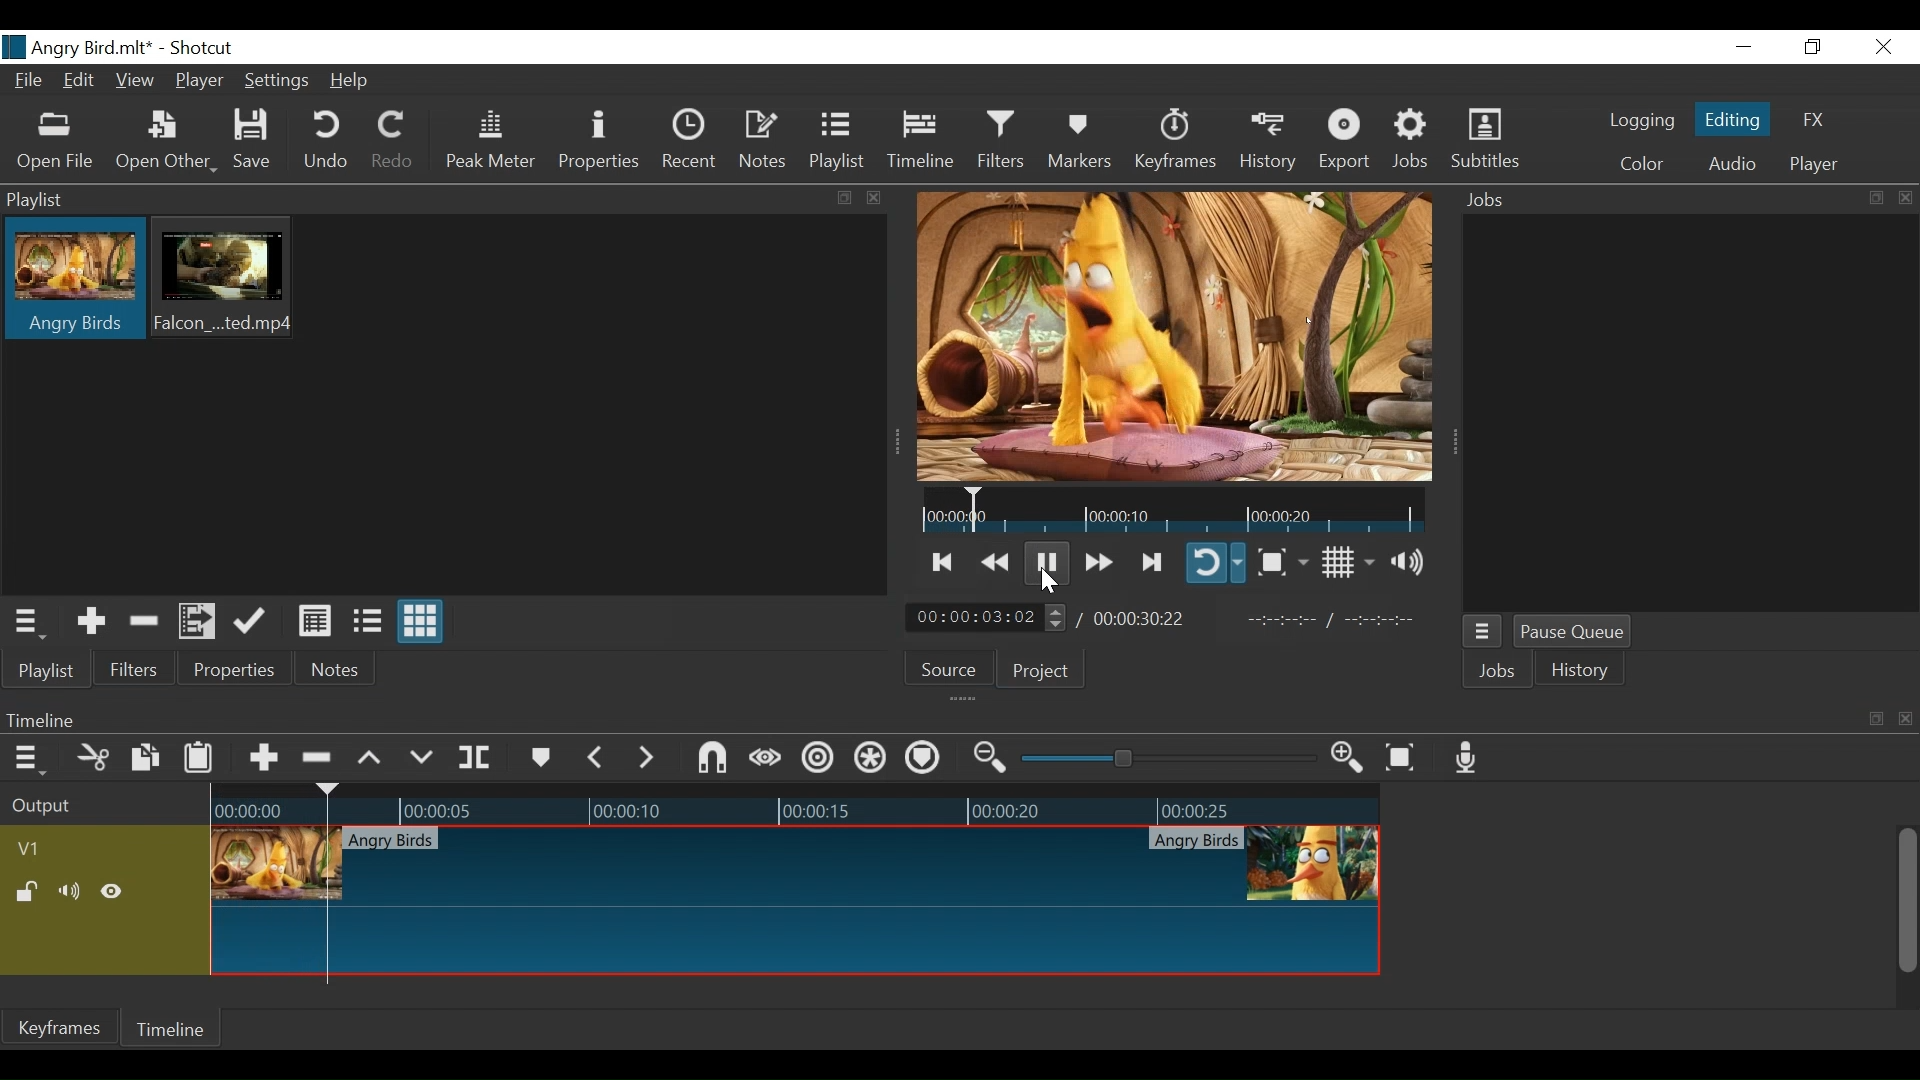 The width and height of the screenshot is (1920, 1080). Describe the element at coordinates (1684, 198) in the screenshot. I see `Jobs Panel` at that location.